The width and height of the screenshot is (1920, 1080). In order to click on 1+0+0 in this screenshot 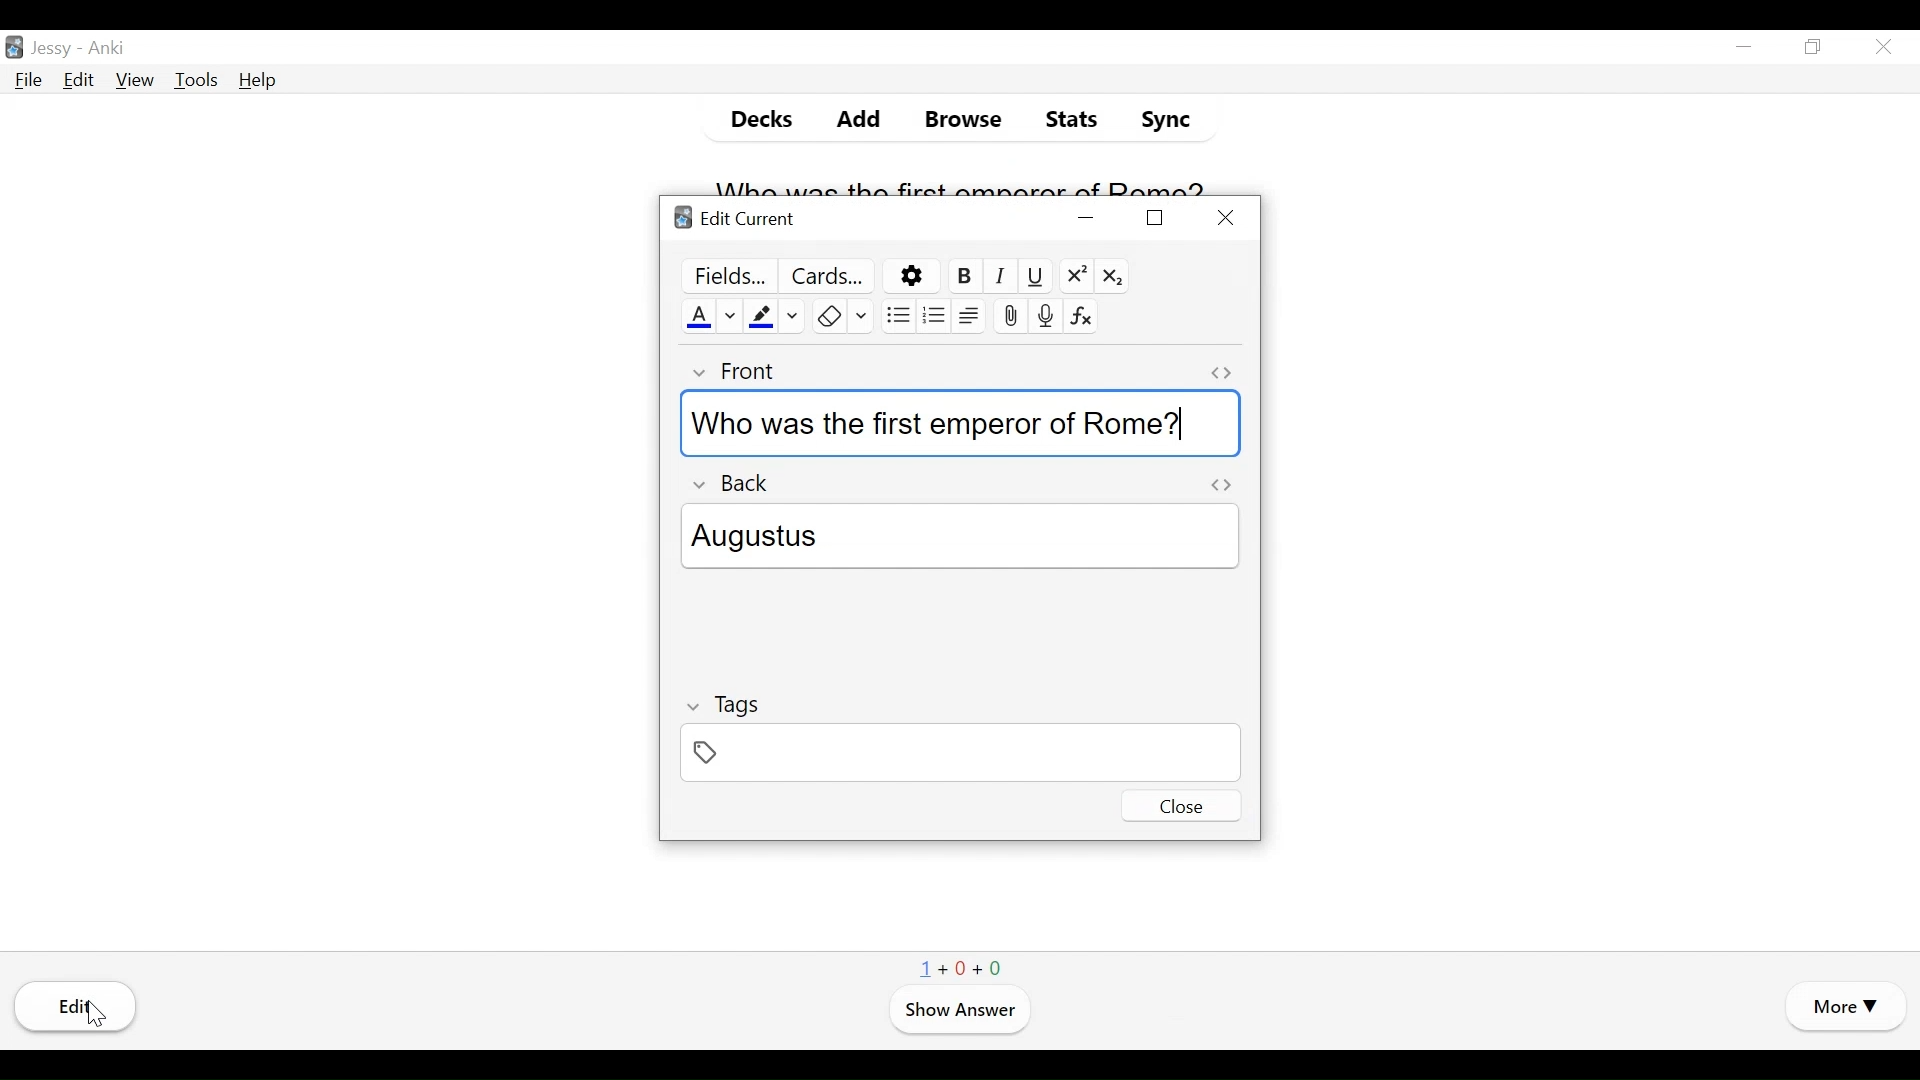, I will do `click(962, 965)`.